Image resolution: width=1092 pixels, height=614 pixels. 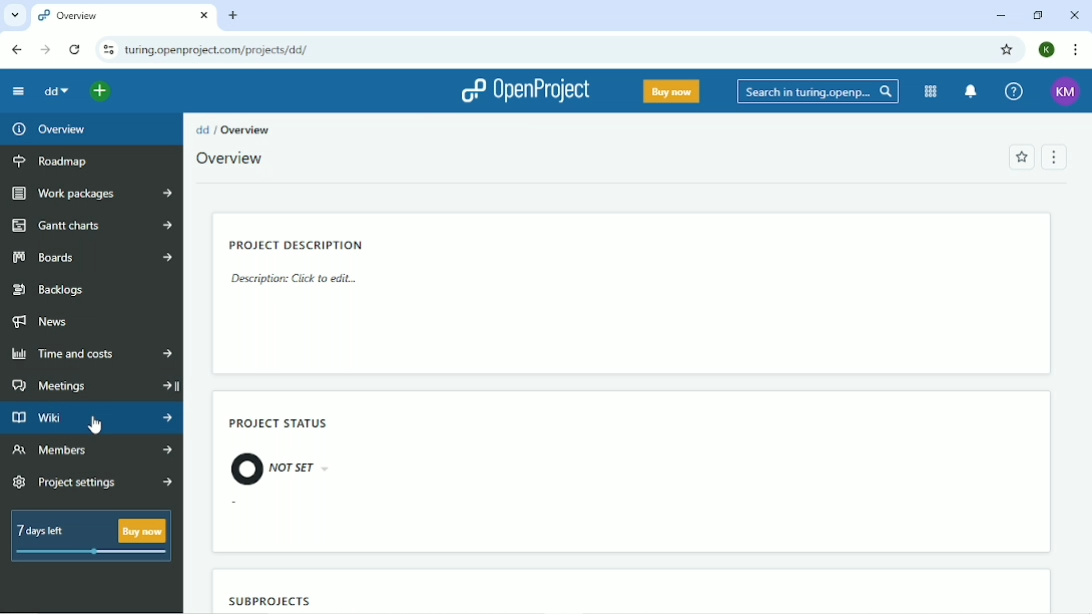 What do you see at coordinates (276, 422) in the screenshot?
I see `Project status` at bounding box center [276, 422].